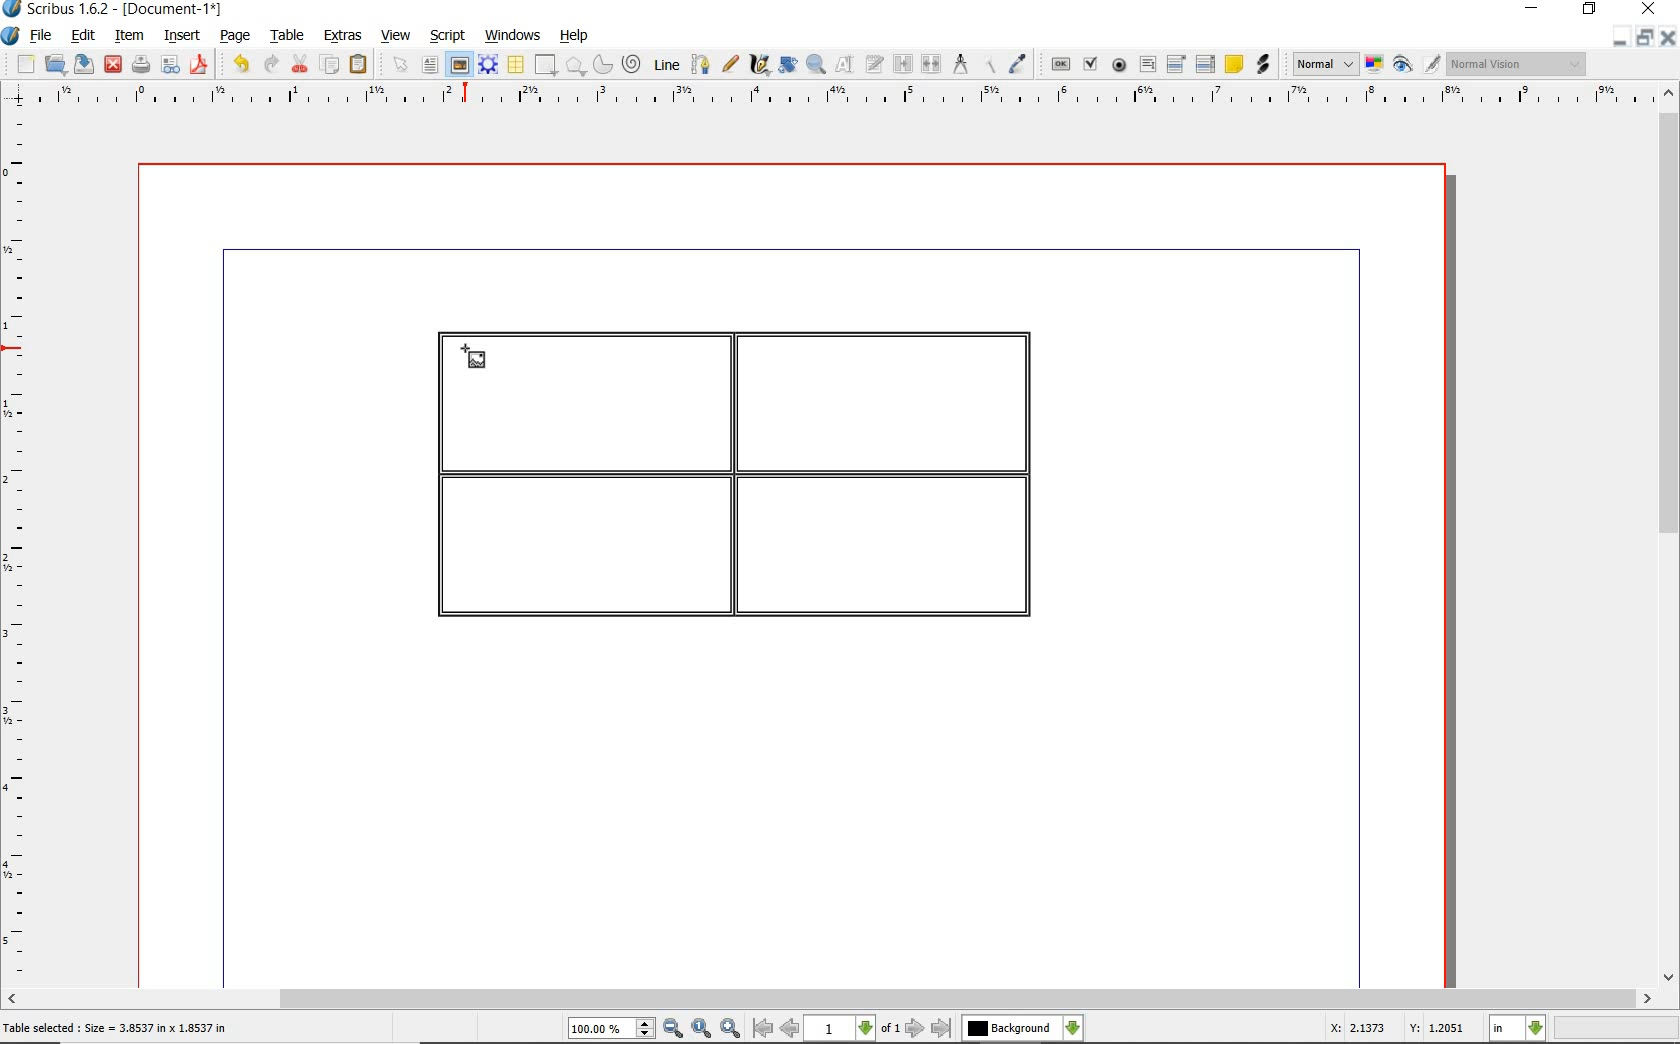 This screenshot has width=1680, height=1044. I want to click on zoom in, so click(731, 1029).